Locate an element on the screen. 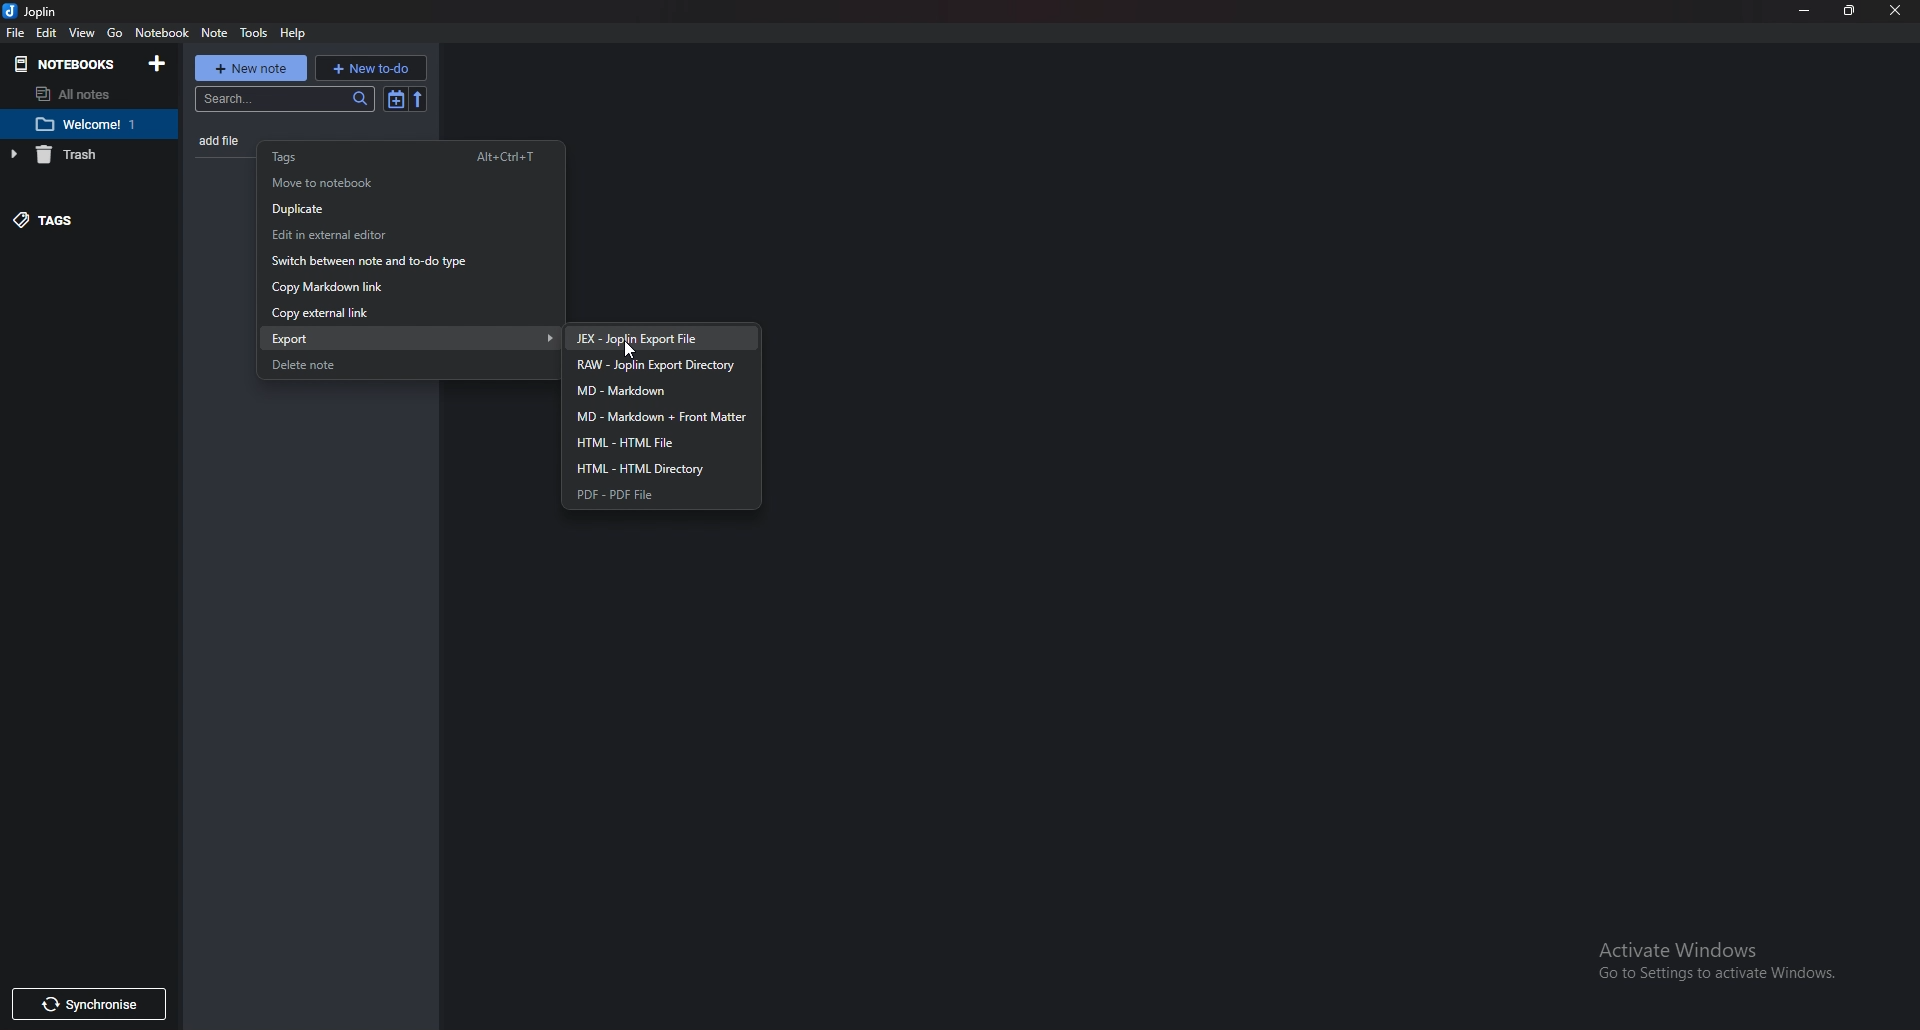 The width and height of the screenshot is (1920, 1030). Edit is located at coordinates (48, 34).